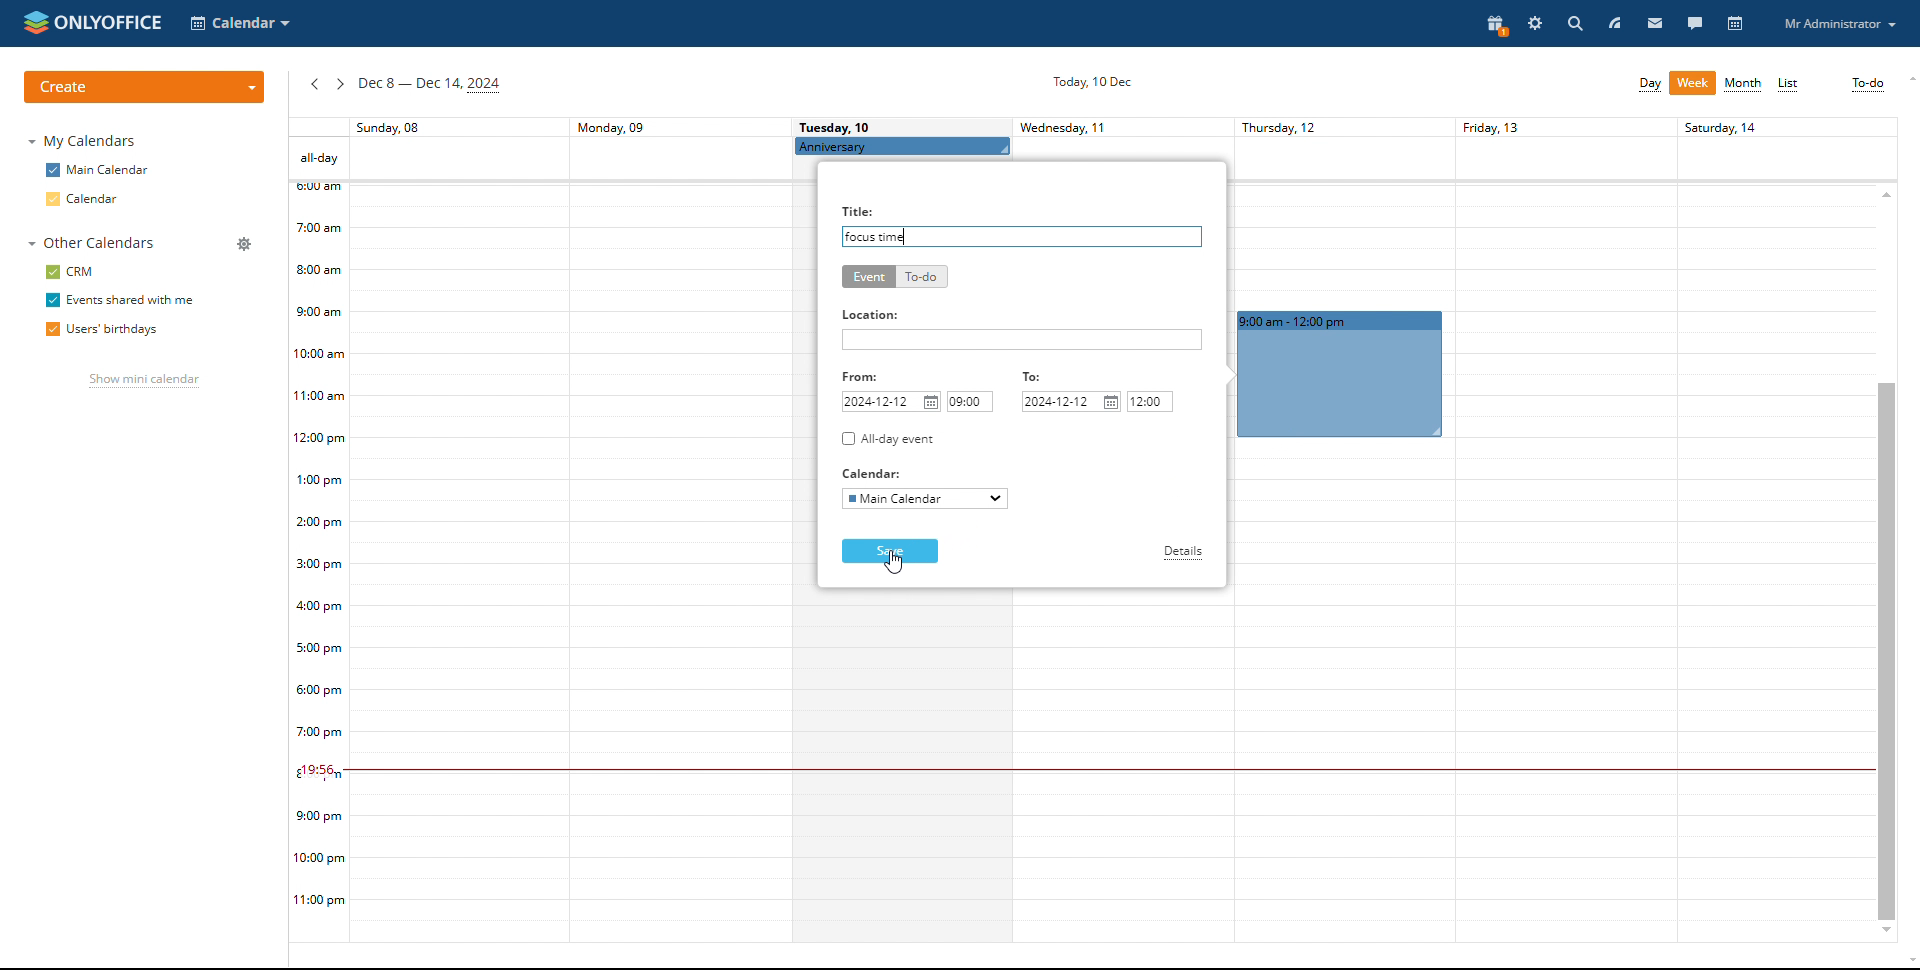 The image size is (1920, 970). What do you see at coordinates (1774, 526) in the screenshot?
I see `` at bounding box center [1774, 526].